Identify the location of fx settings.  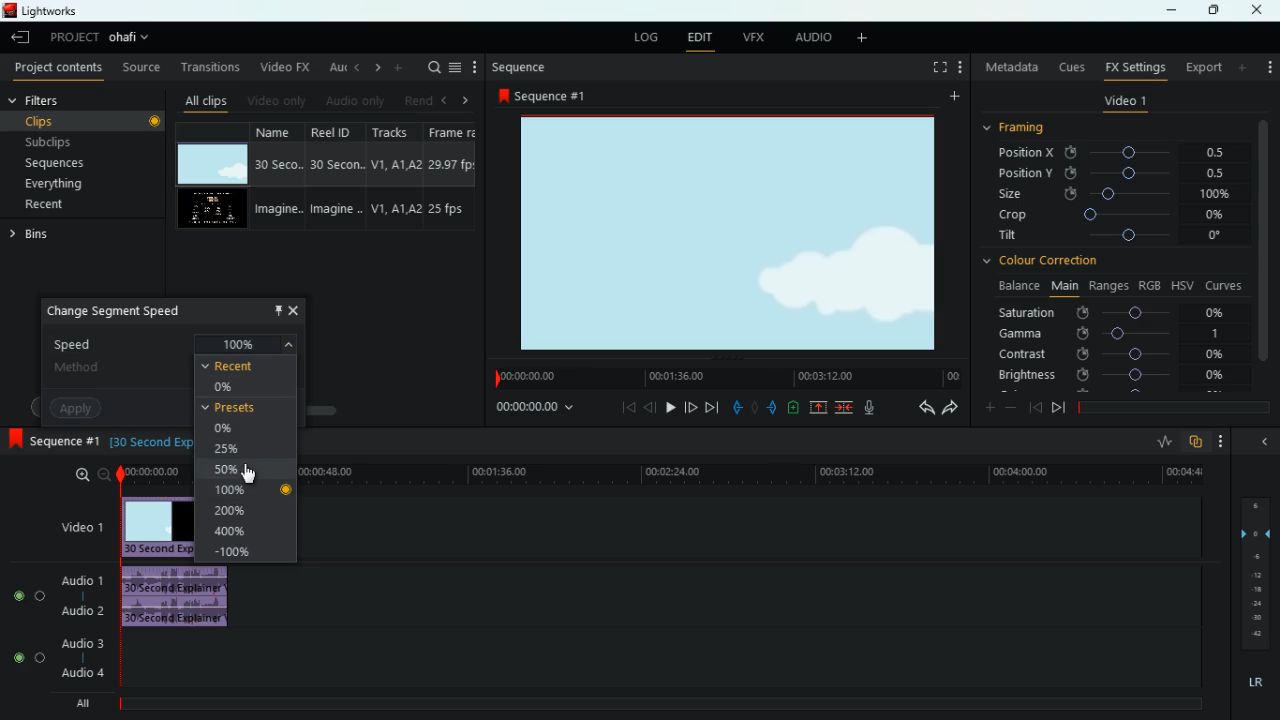
(1133, 67).